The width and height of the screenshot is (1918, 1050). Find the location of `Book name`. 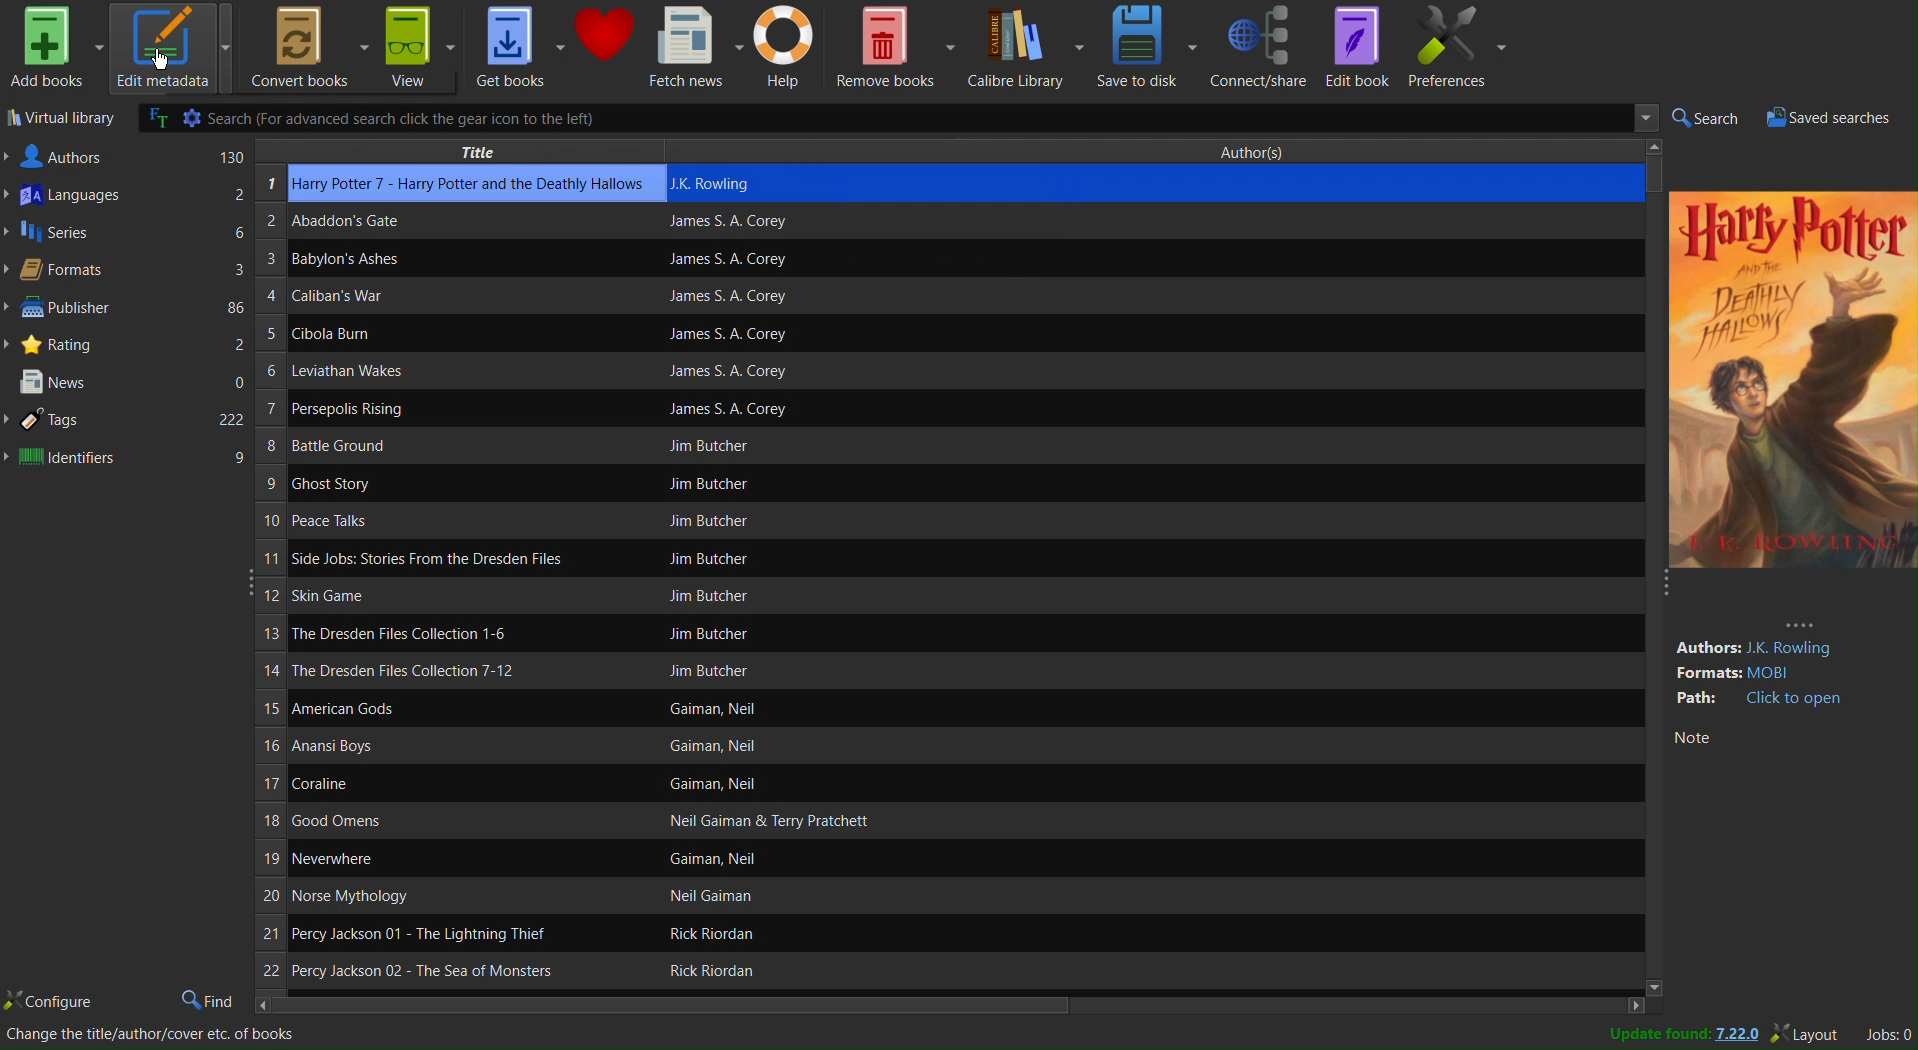

Book name is located at coordinates (372, 371).